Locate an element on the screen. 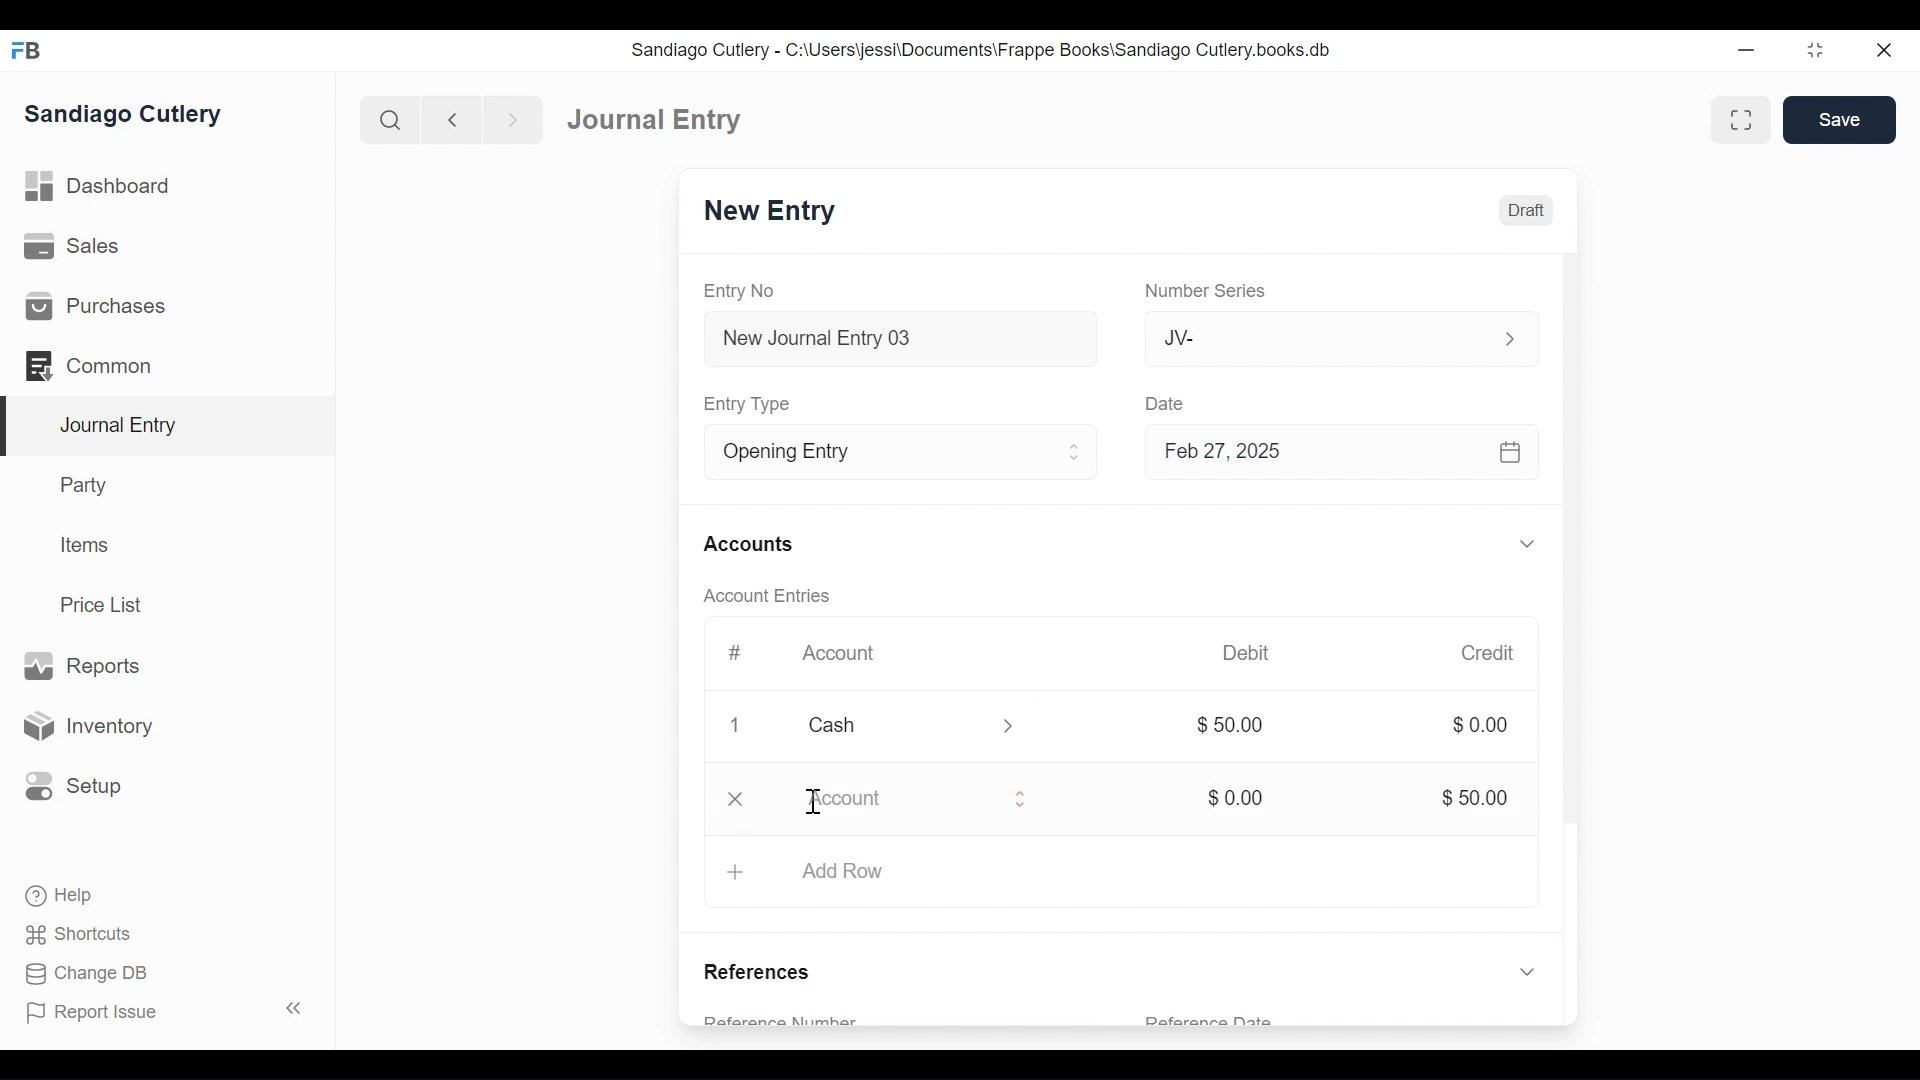 This screenshot has height=1080, width=1920. $0.00 is located at coordinates (1479, 725).